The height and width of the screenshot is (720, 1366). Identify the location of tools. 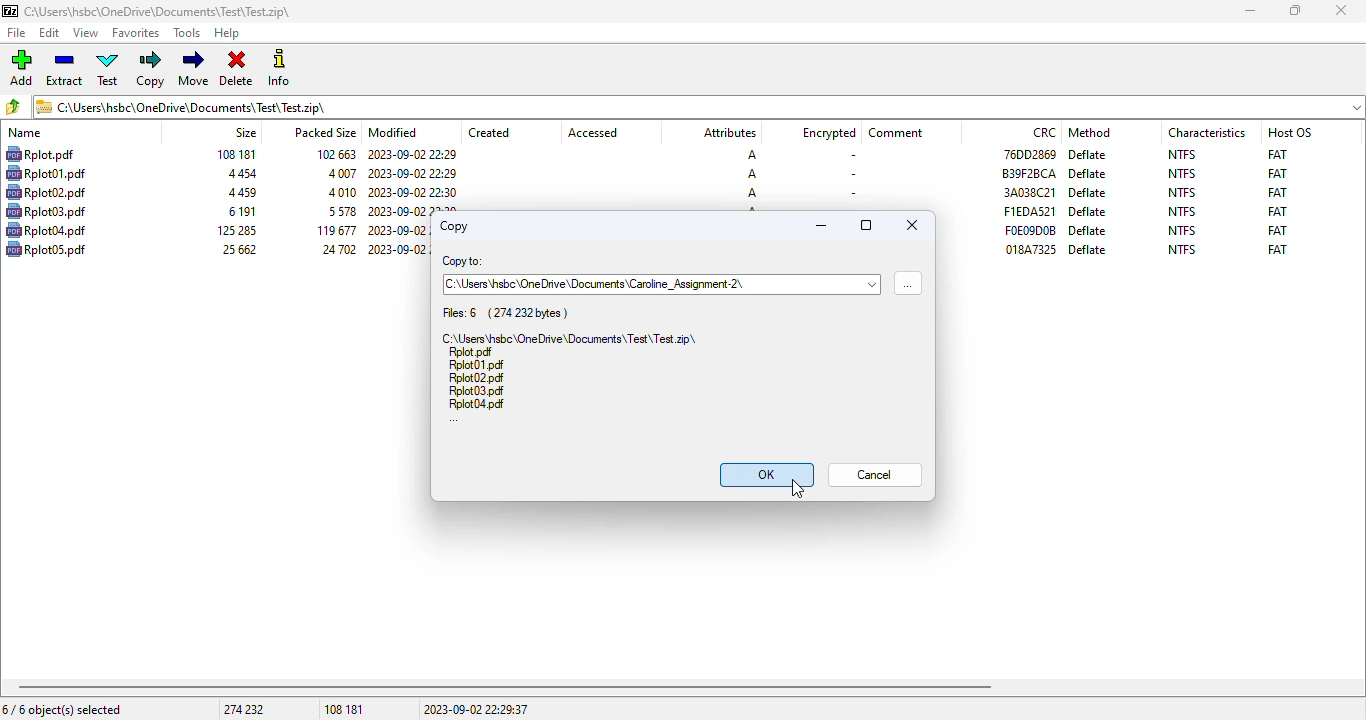
(188, 34).